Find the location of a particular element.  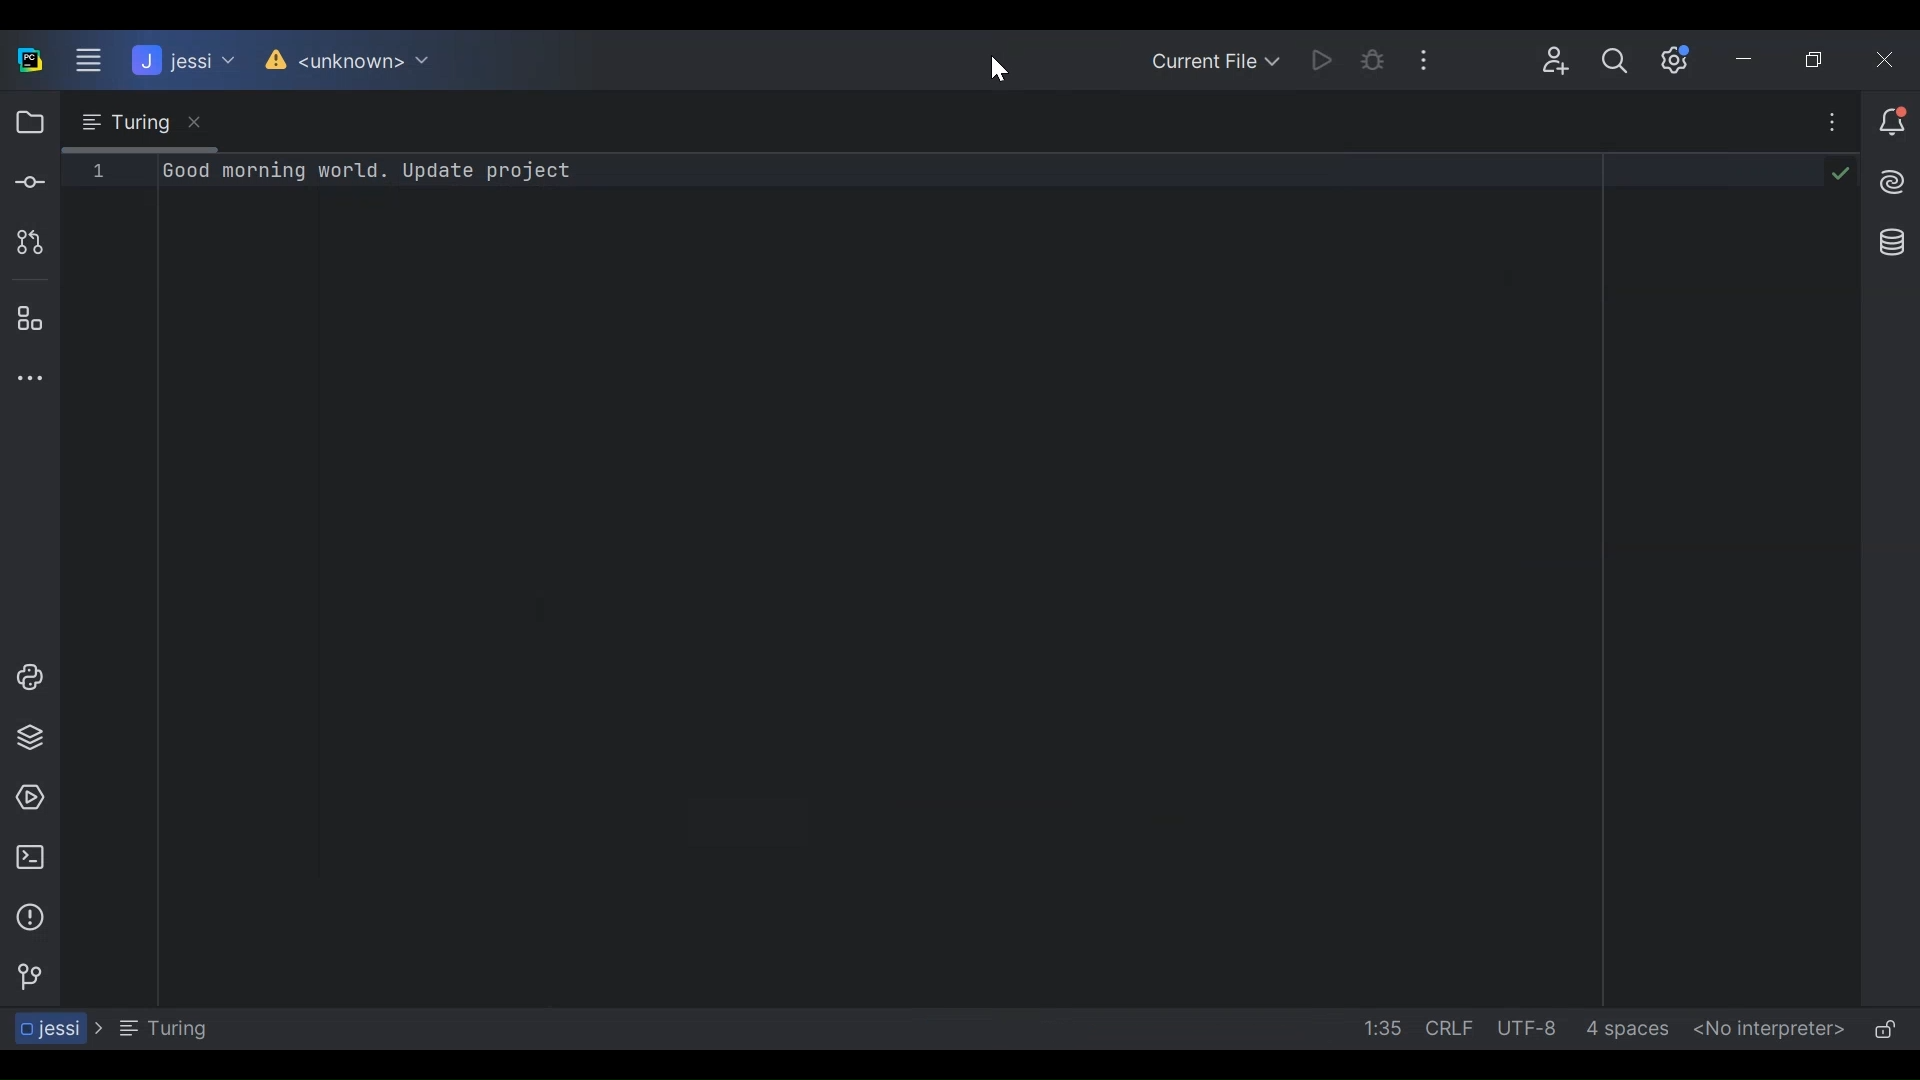

Pull Requests is located at coordinates (25, 243).